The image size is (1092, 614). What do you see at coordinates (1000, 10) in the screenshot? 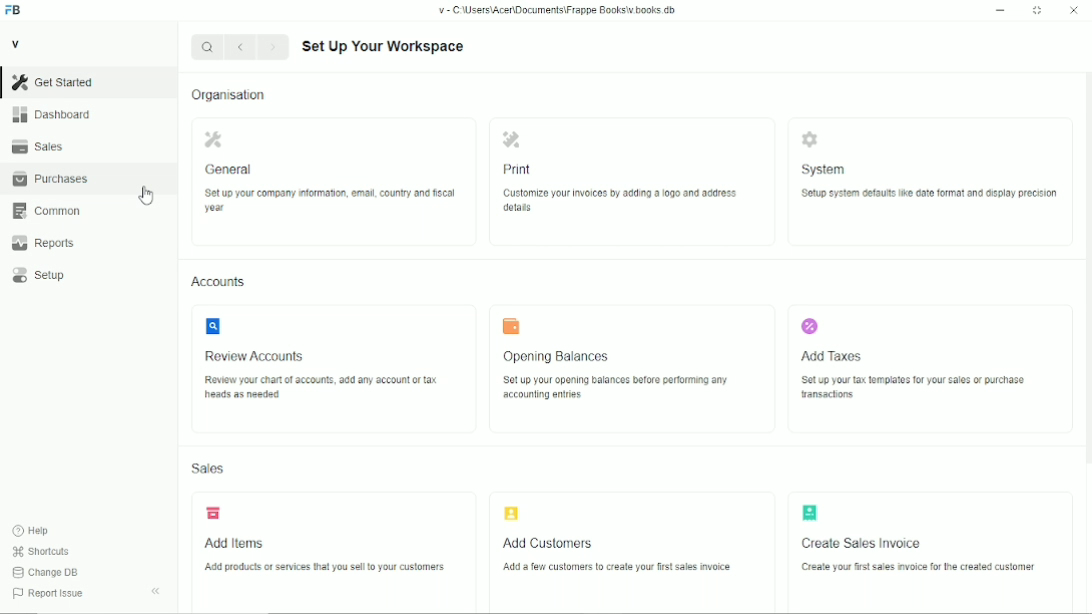
I see `Minimize` at bounding box center [1000, 10].